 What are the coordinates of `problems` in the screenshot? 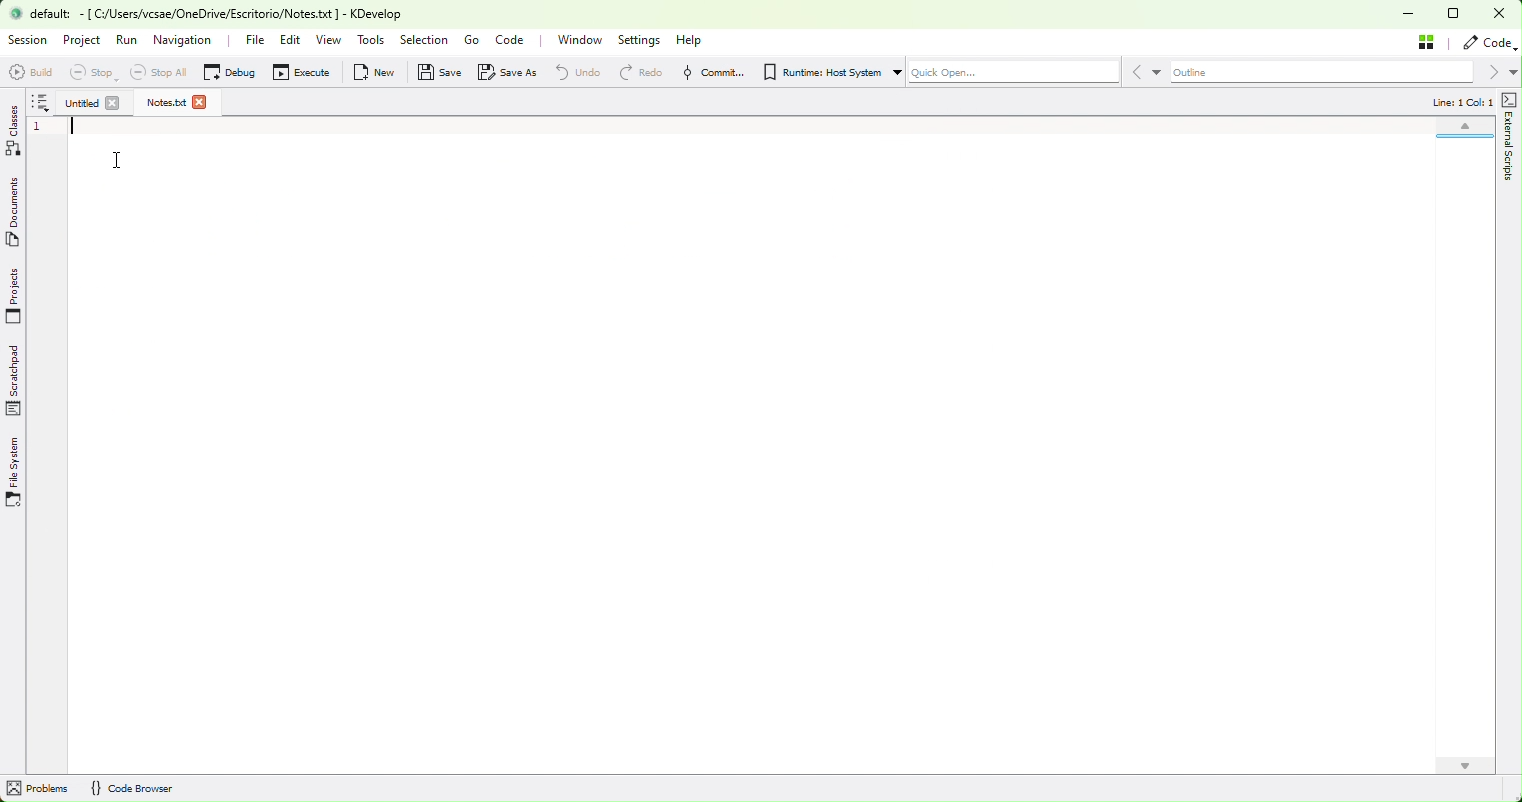 It's located at (40, 789).